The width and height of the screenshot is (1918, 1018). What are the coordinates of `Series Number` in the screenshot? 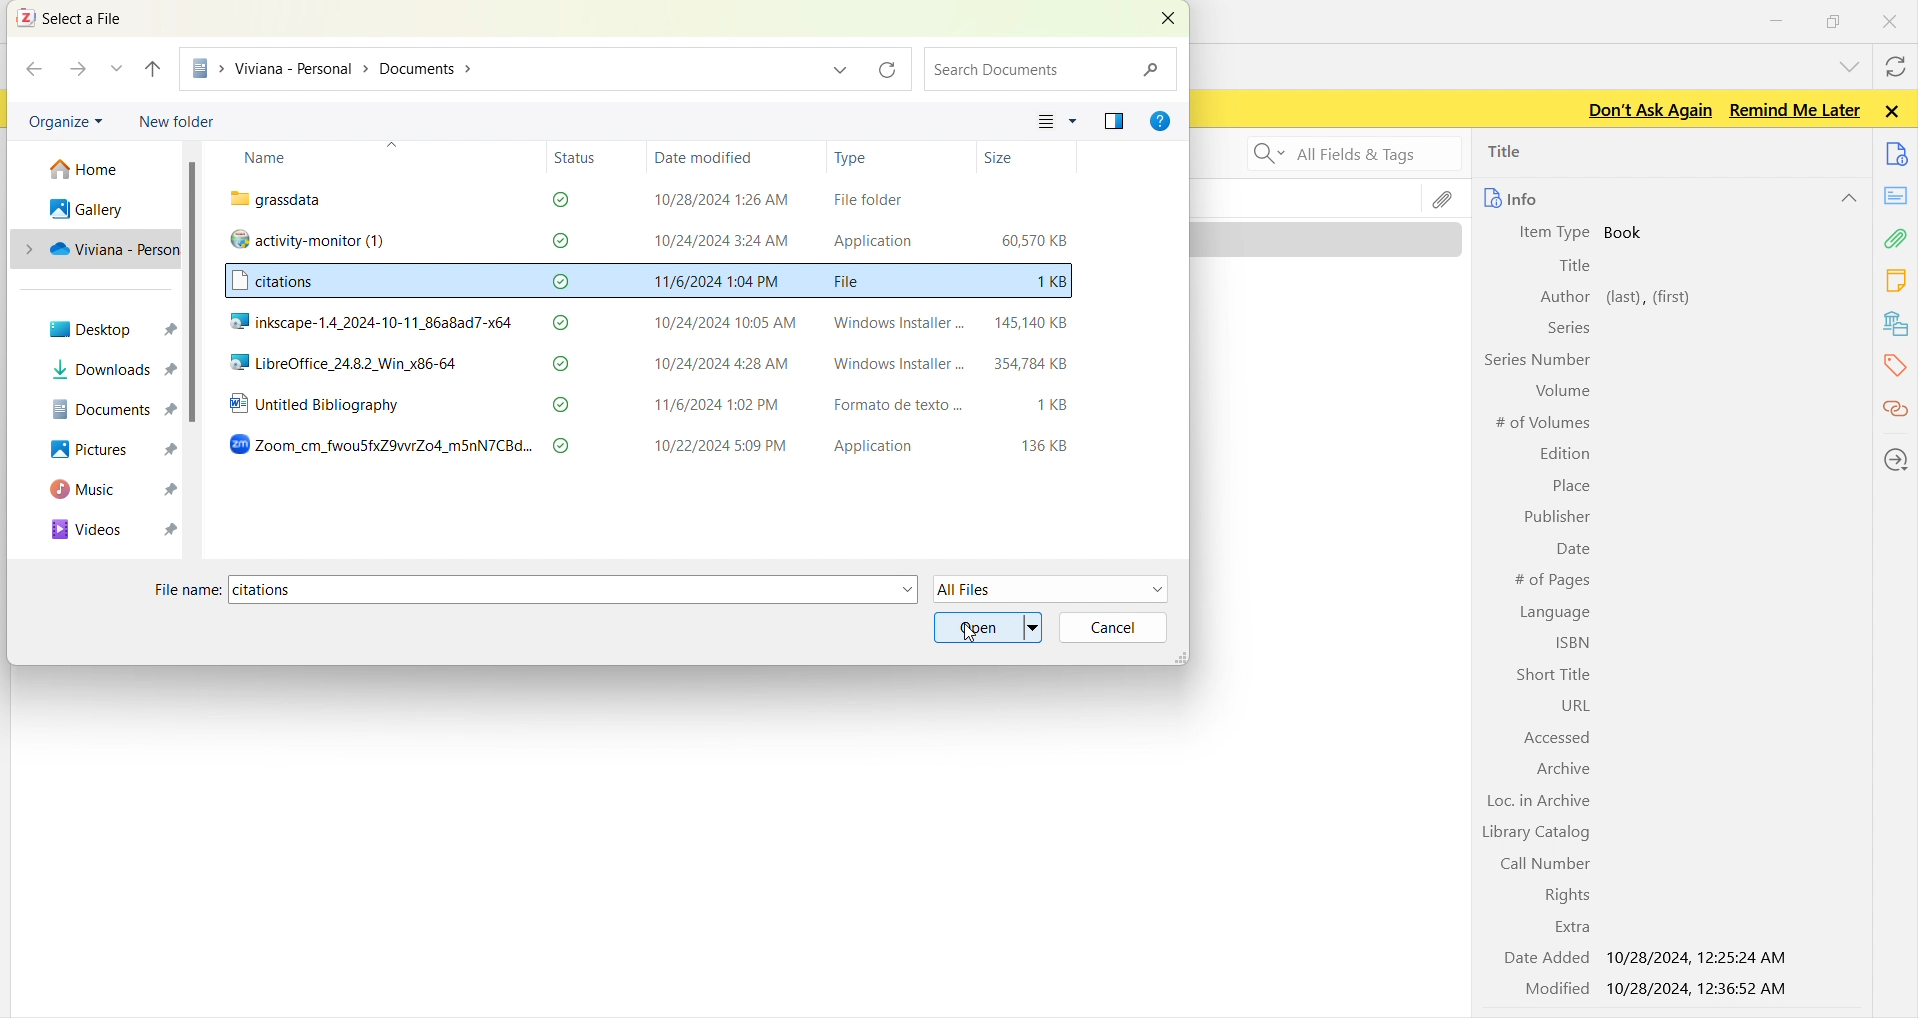 It's located at (1536, 361).